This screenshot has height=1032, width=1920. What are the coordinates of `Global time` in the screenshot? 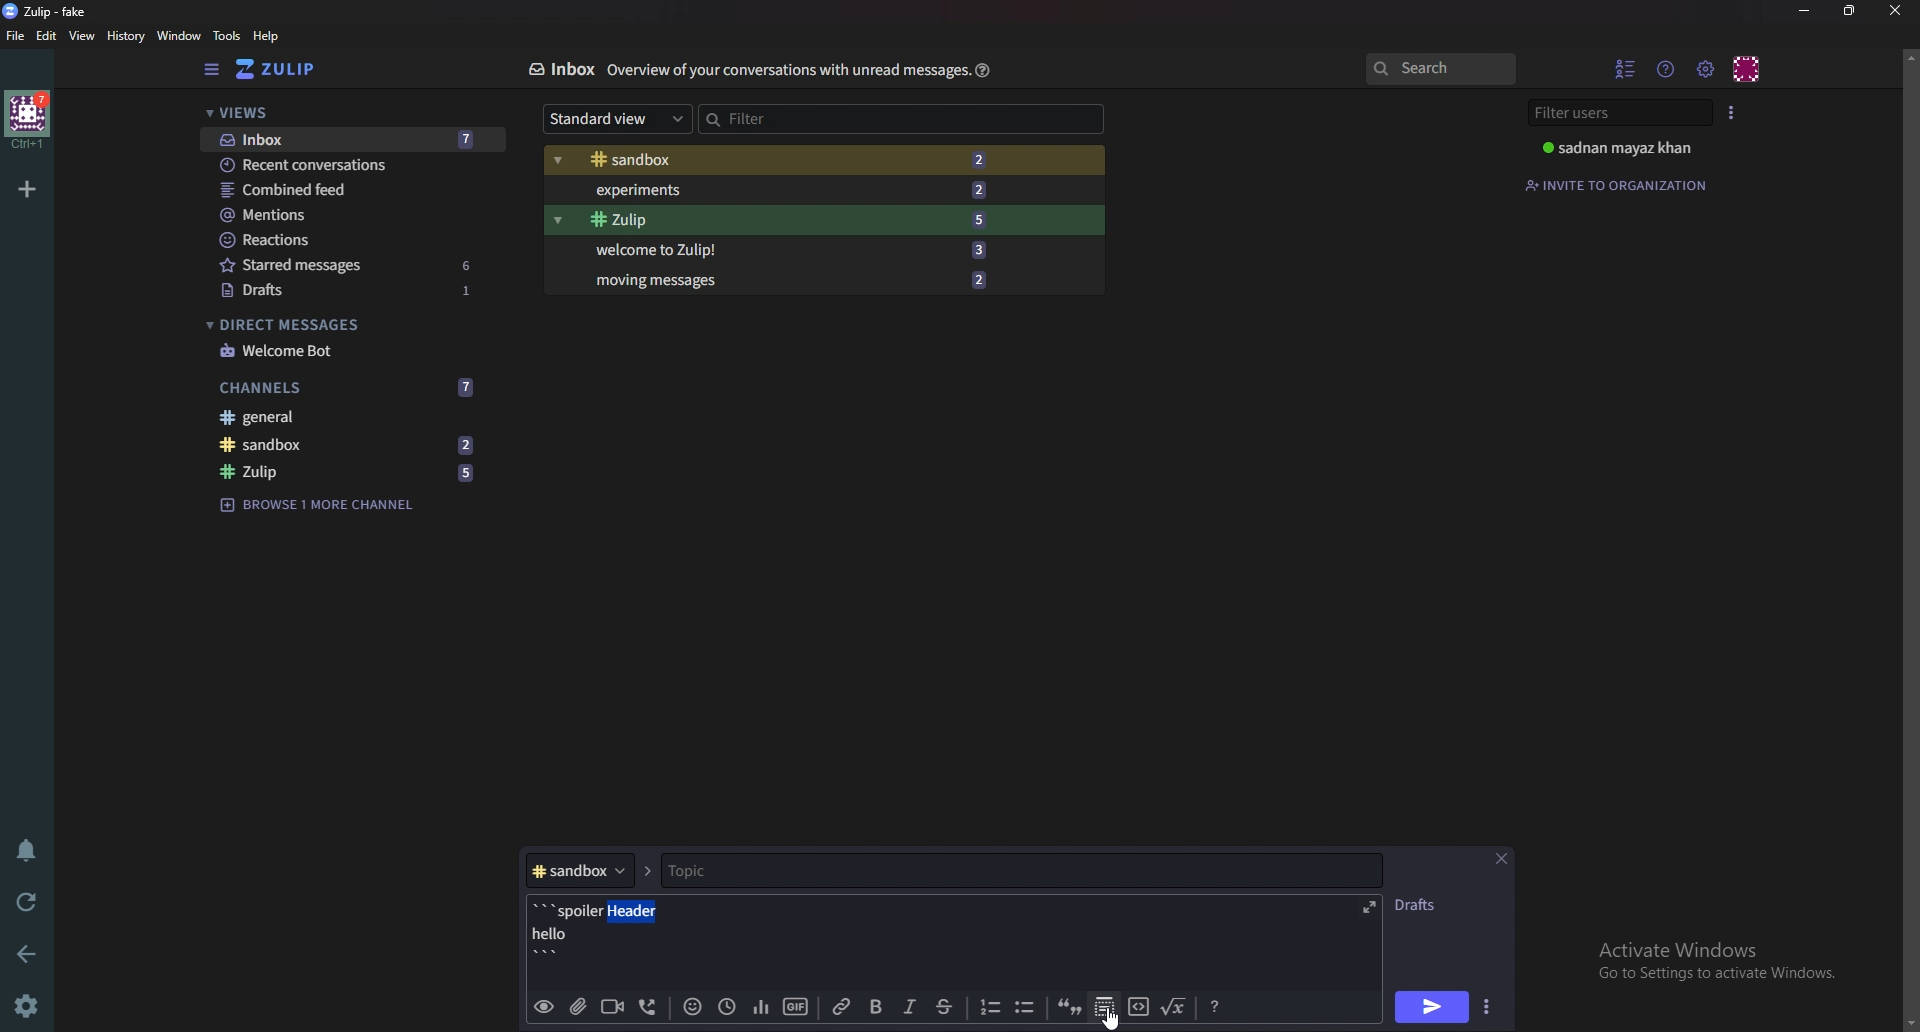 It's located at (727, 1005).